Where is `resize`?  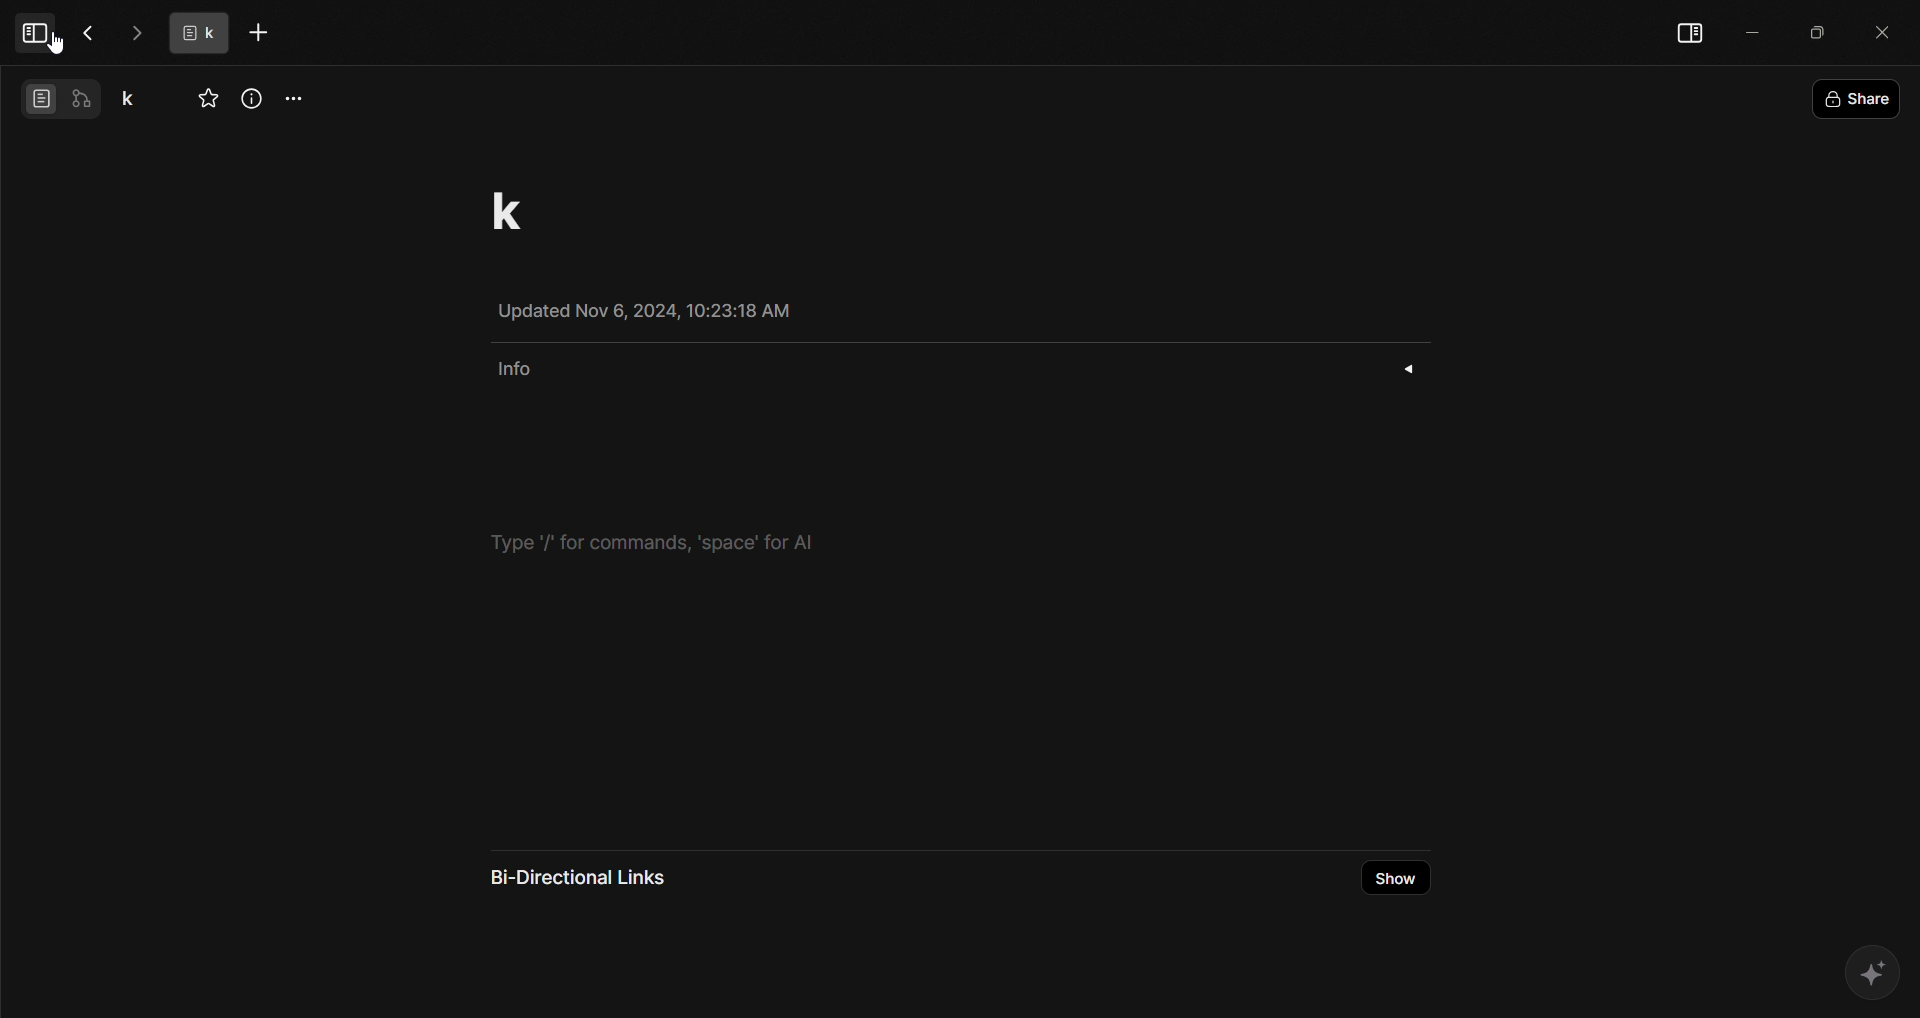 resize is located at coordinates (1814, 29).